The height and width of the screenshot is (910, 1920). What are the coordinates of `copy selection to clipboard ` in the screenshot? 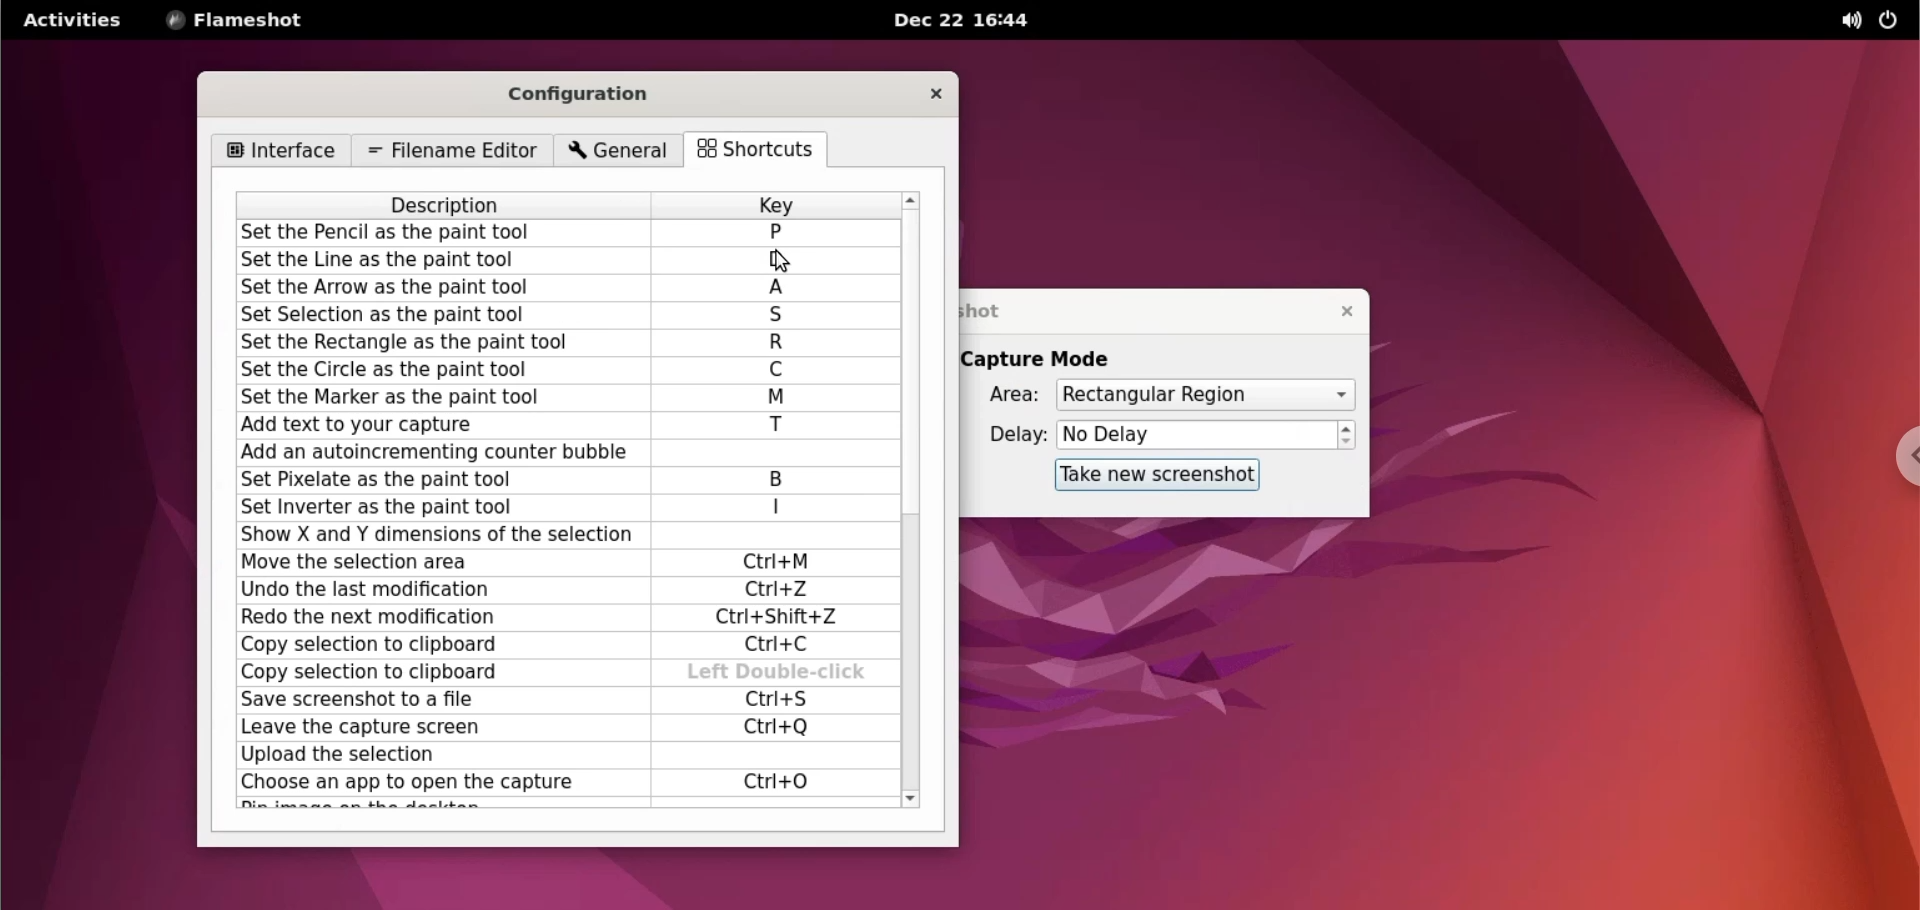 It's located at (435, 648).